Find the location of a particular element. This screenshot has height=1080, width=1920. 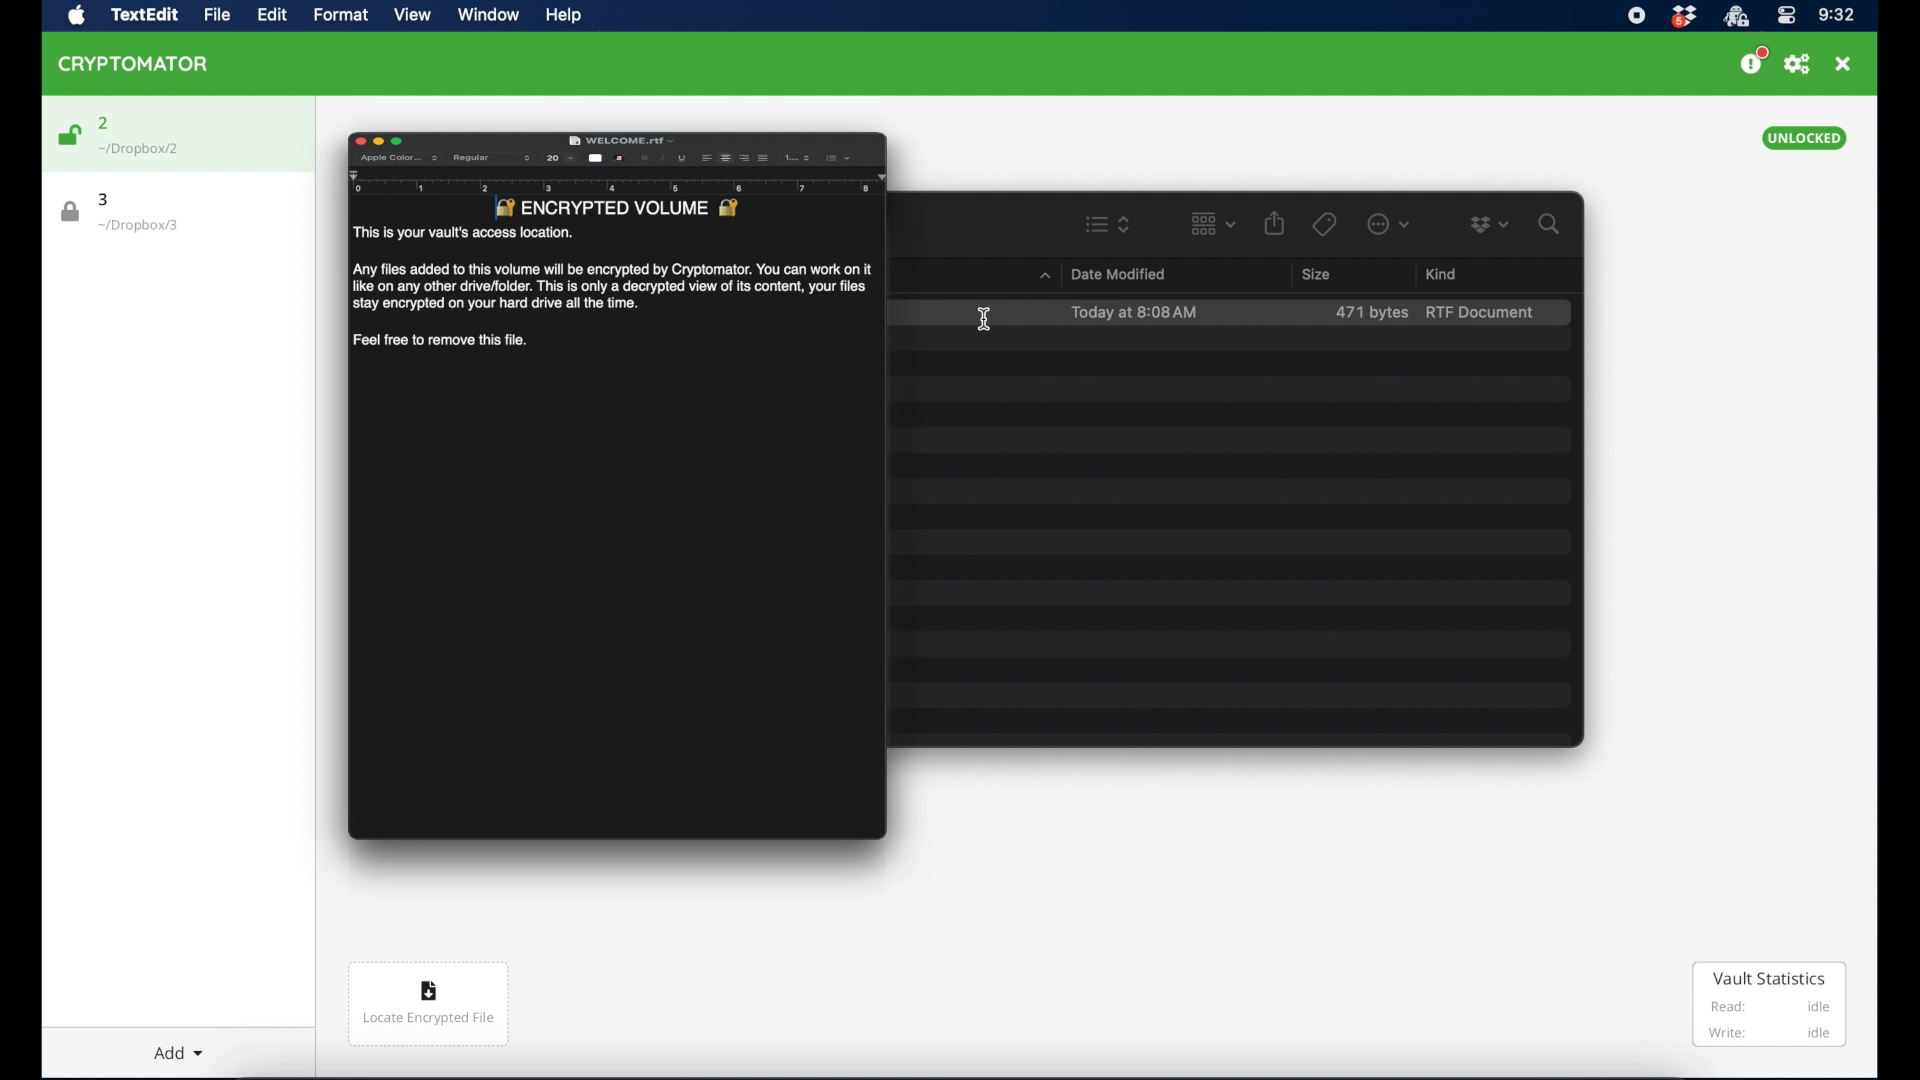

list view stepper button is located at coordinates (1109, 225).